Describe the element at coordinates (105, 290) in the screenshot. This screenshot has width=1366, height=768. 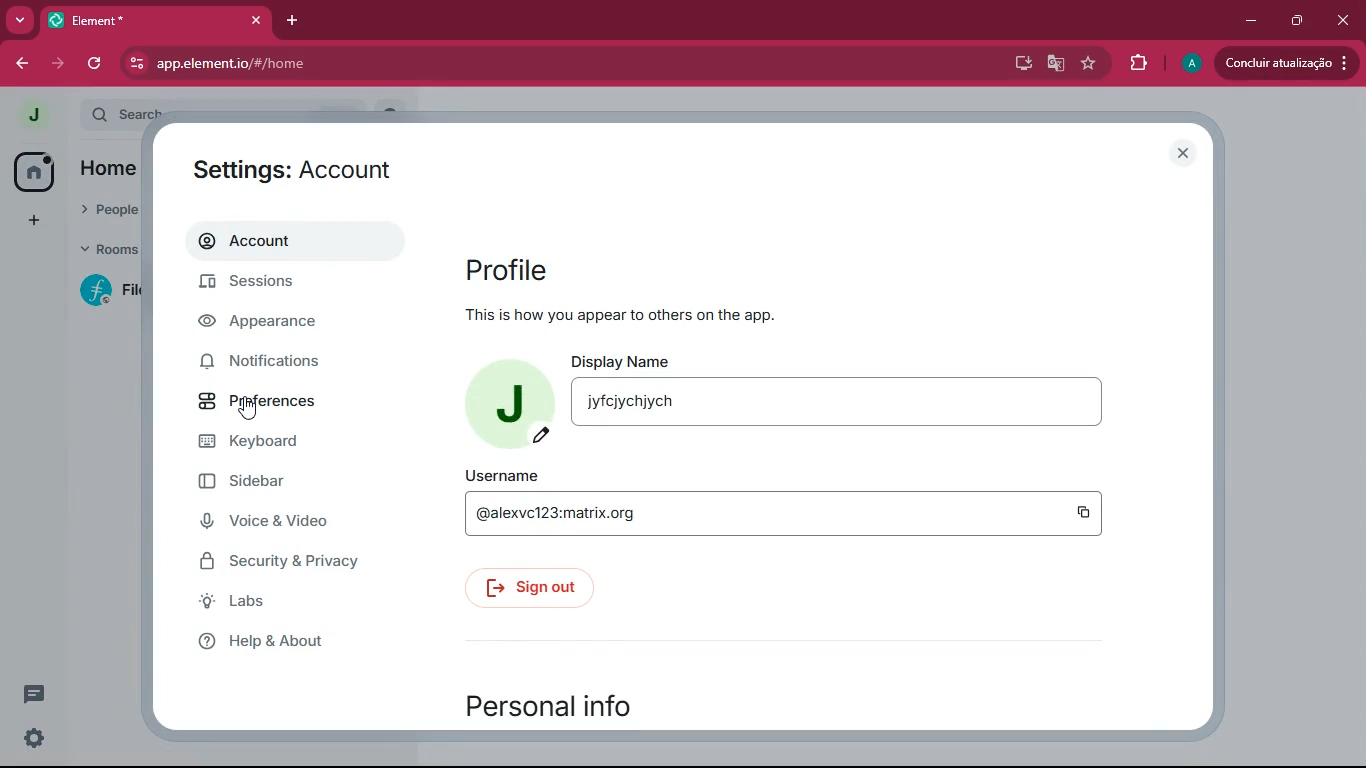
I see `filecoin lotus implementation` at that location.